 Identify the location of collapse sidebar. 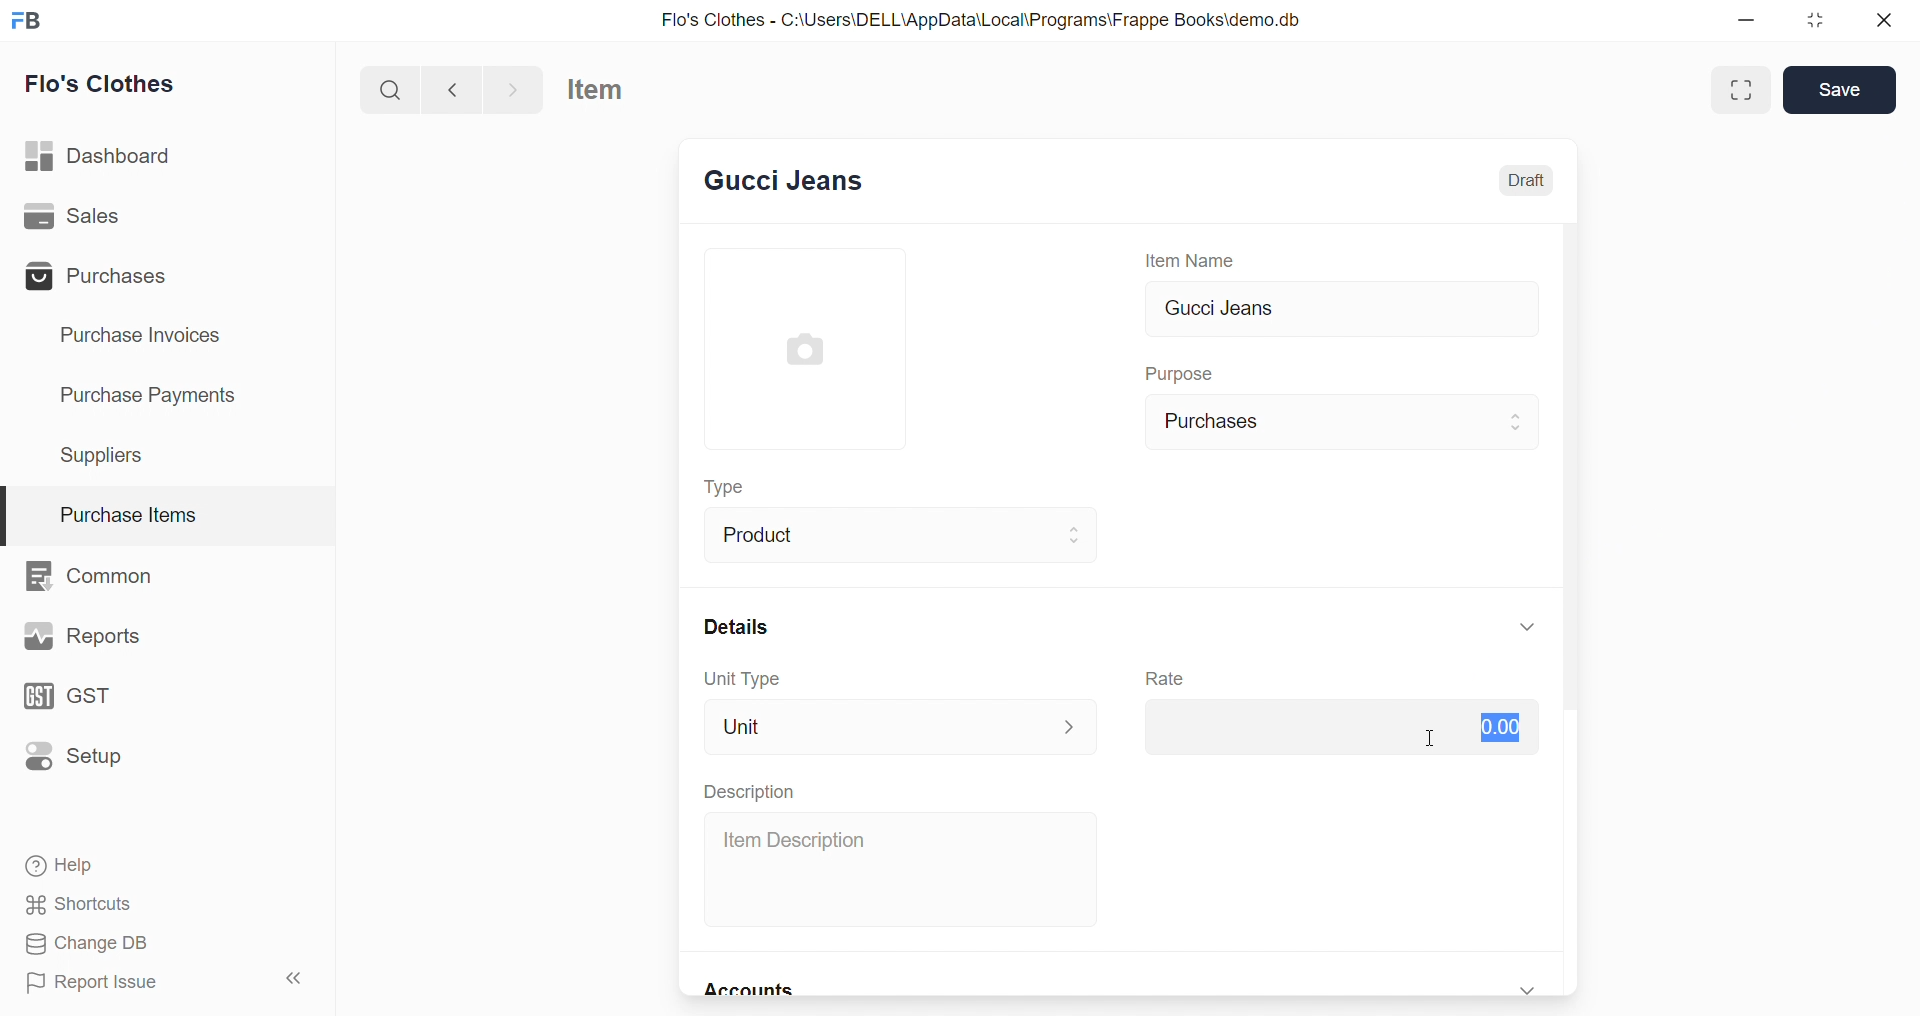
(302, 980).